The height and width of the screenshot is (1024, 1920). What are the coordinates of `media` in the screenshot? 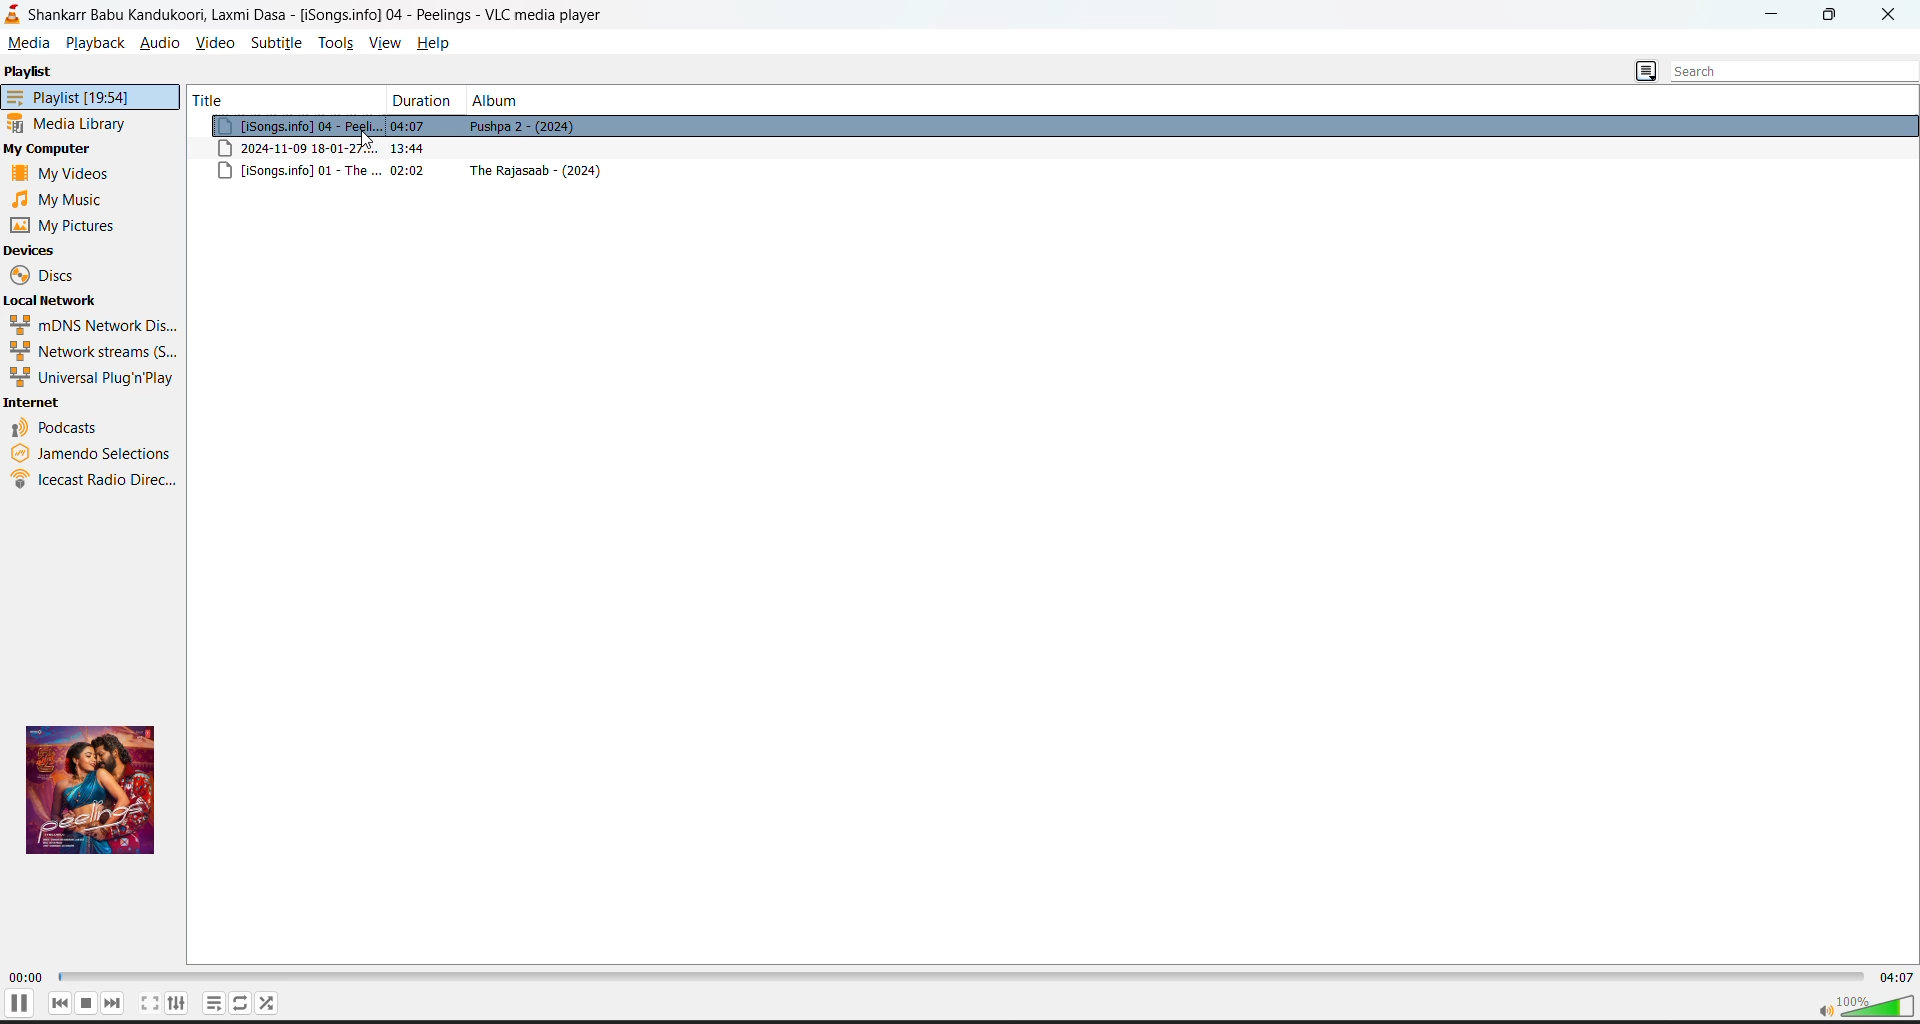 It's located at (31, 43).